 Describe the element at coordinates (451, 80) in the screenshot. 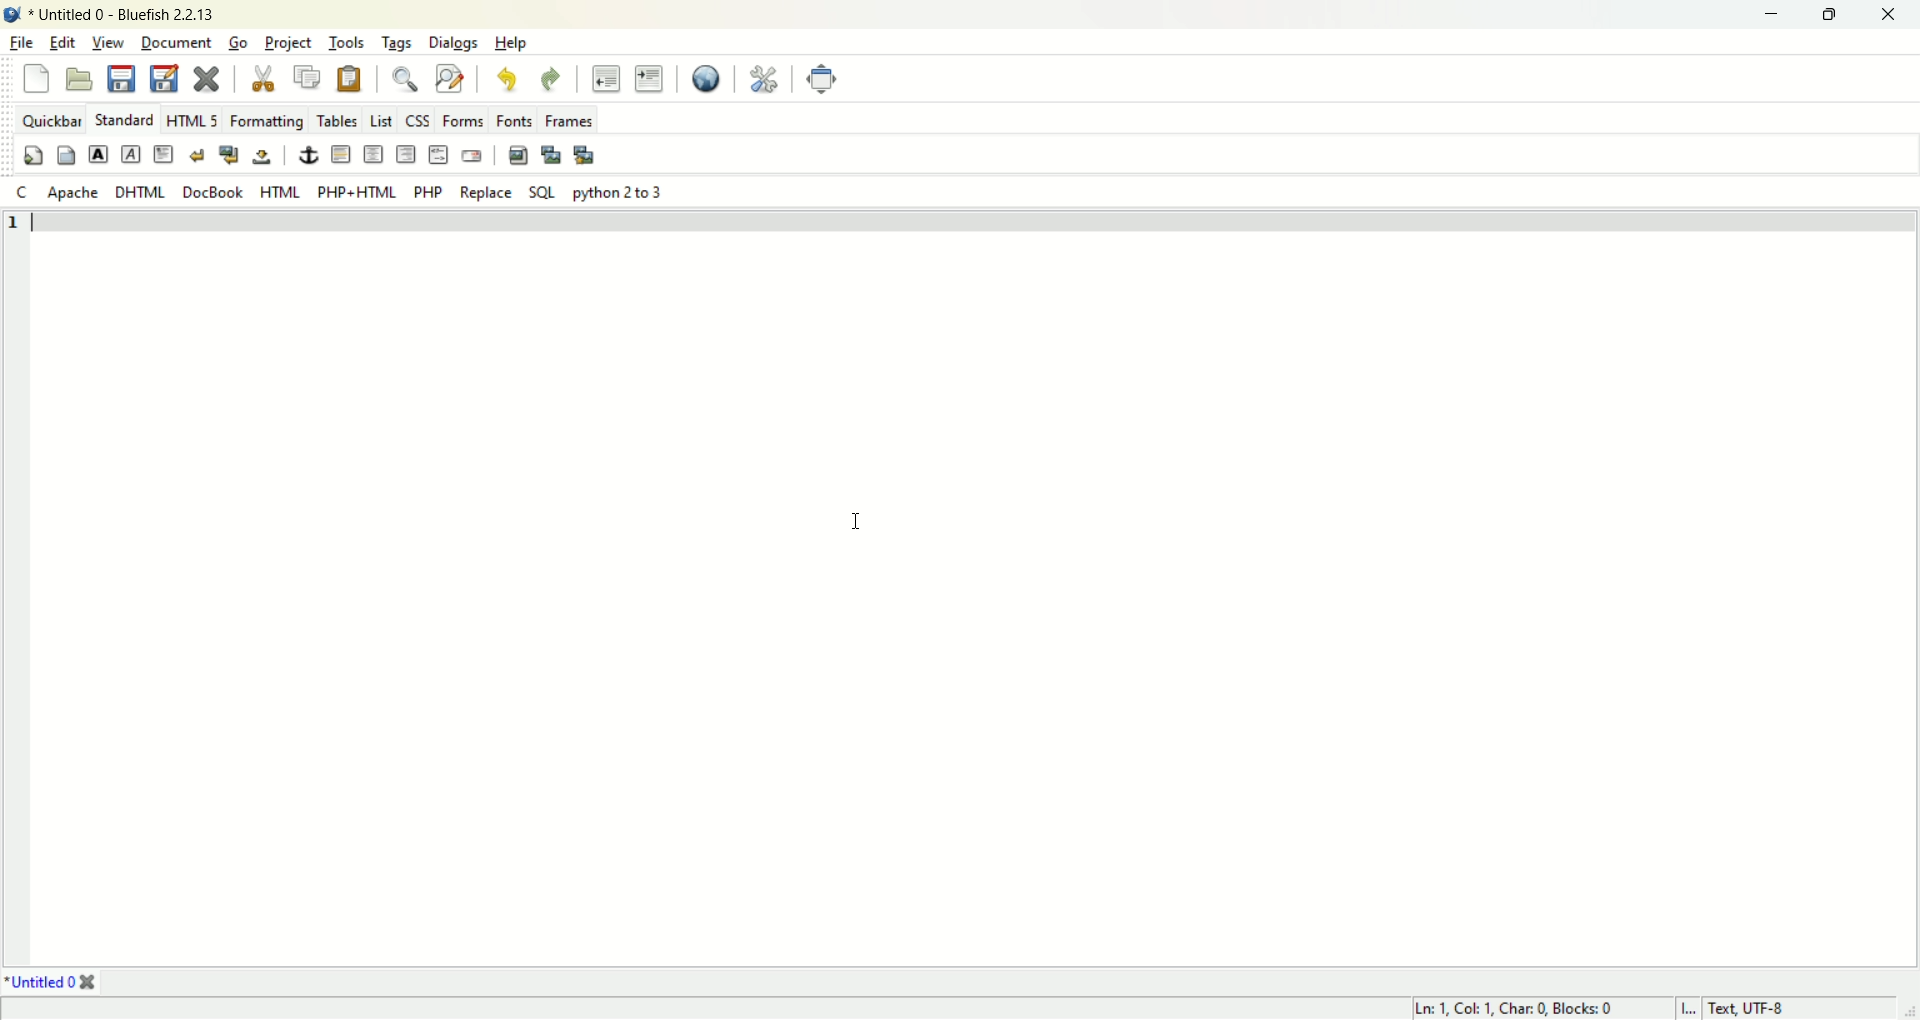

I see `find and replace` at that location.